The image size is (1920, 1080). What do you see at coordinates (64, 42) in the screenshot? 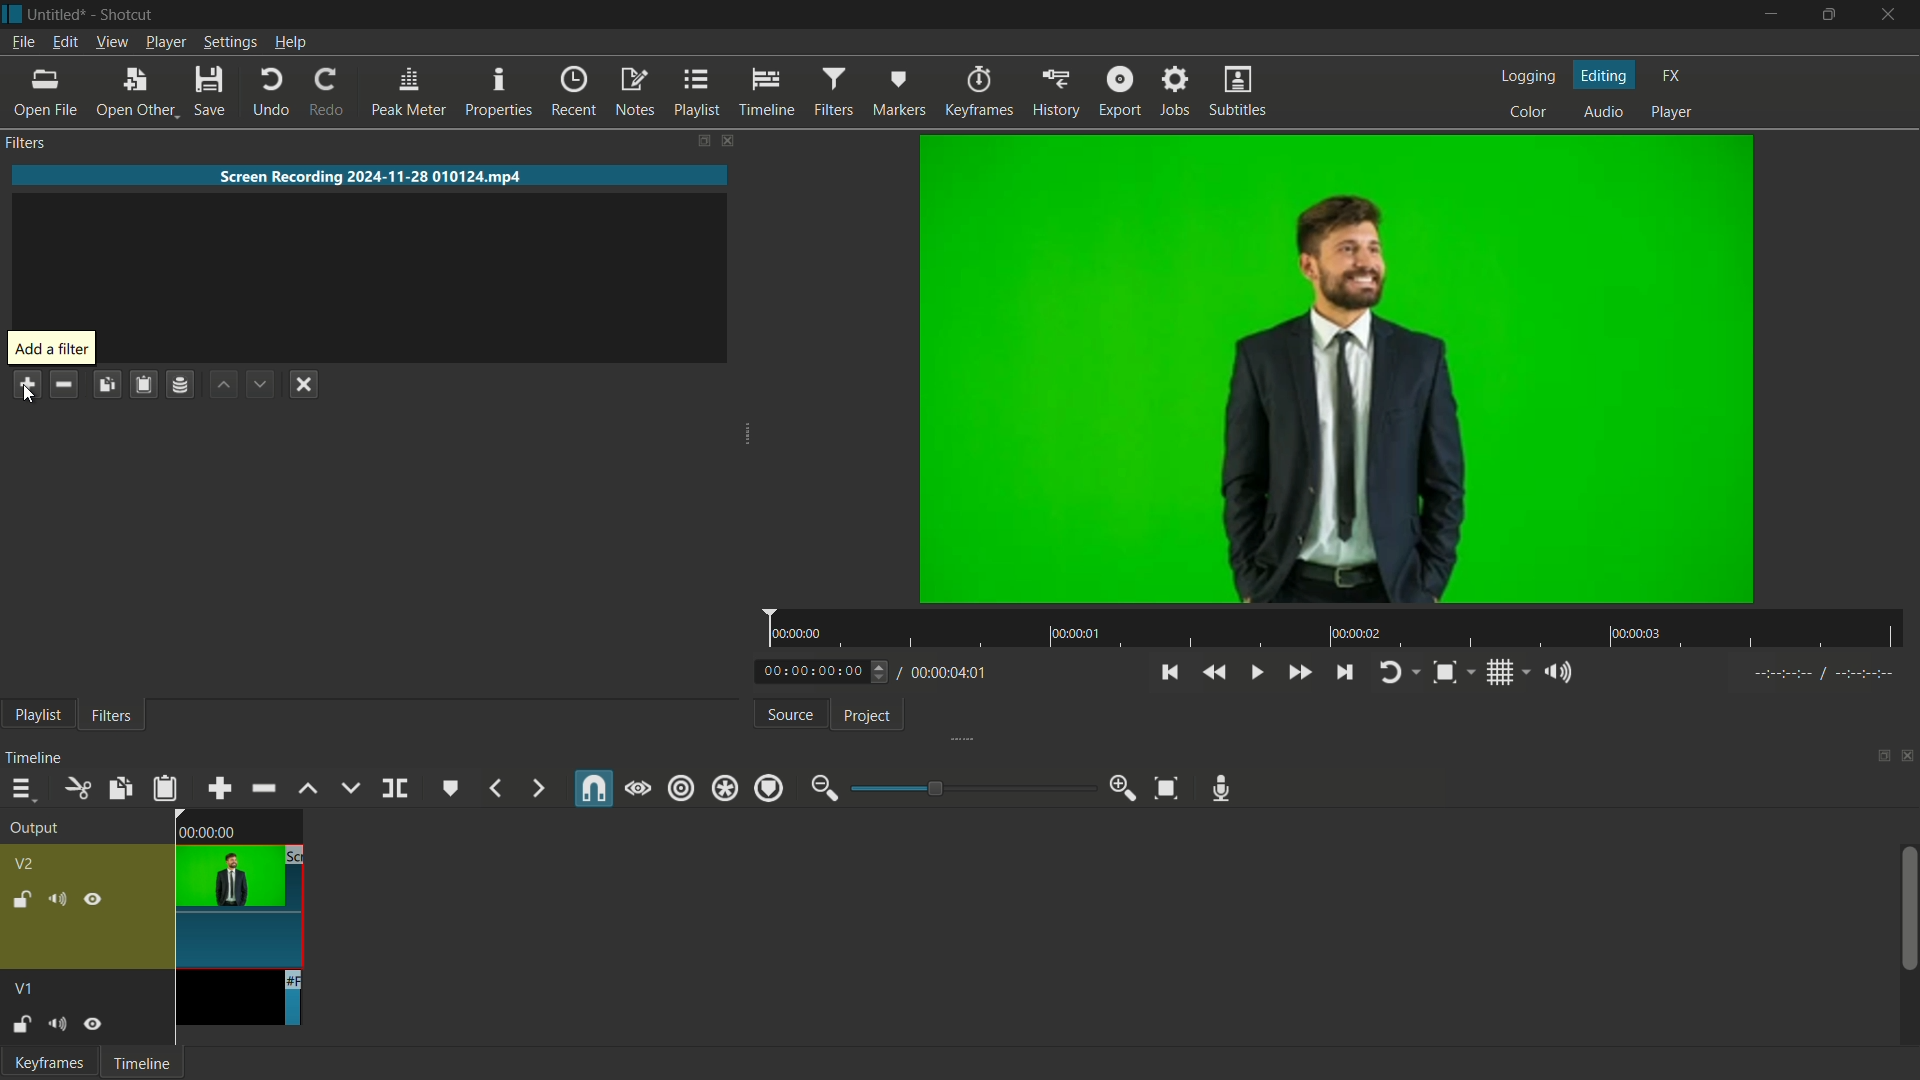
I see `edit menu` at bounding box center [64, 42].